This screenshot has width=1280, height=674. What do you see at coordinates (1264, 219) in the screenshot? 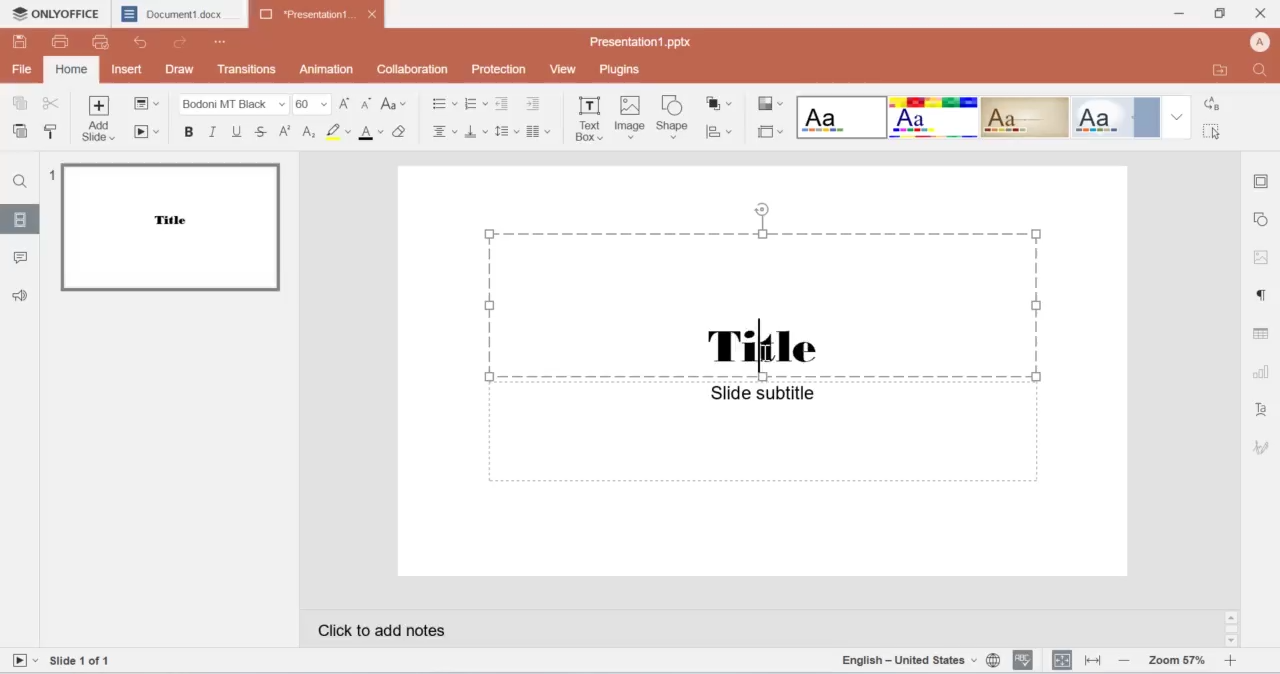
I see `shape settings` at bounding box center [1264, 219].